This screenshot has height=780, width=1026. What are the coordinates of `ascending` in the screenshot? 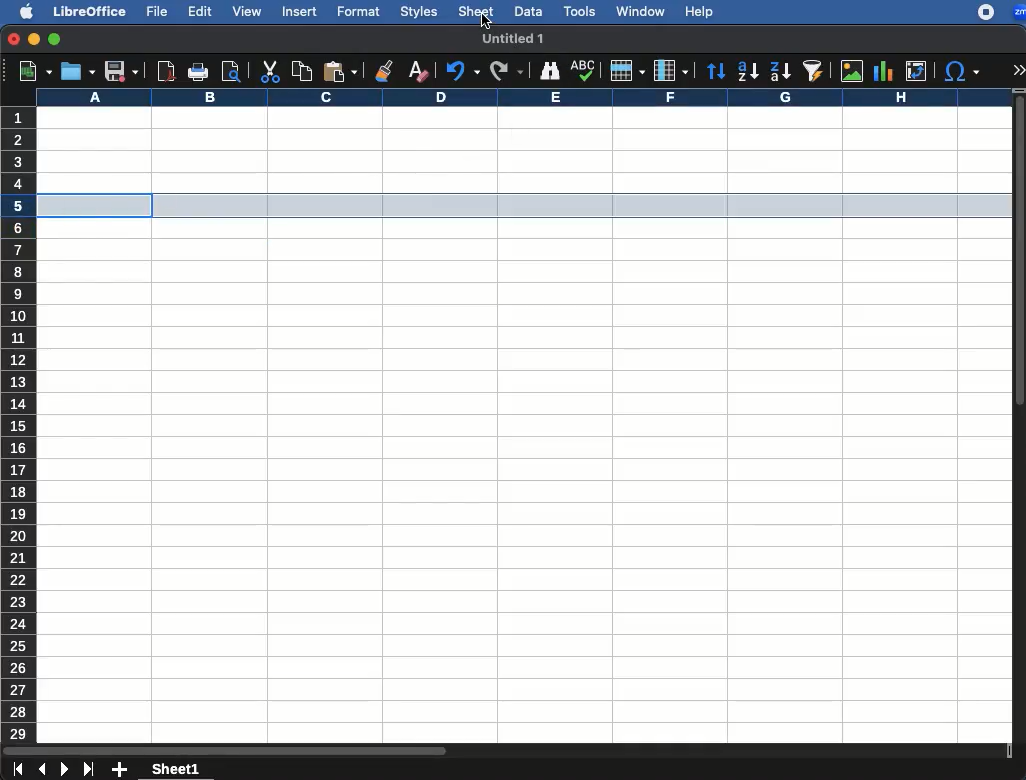 It's located at (748, 69).